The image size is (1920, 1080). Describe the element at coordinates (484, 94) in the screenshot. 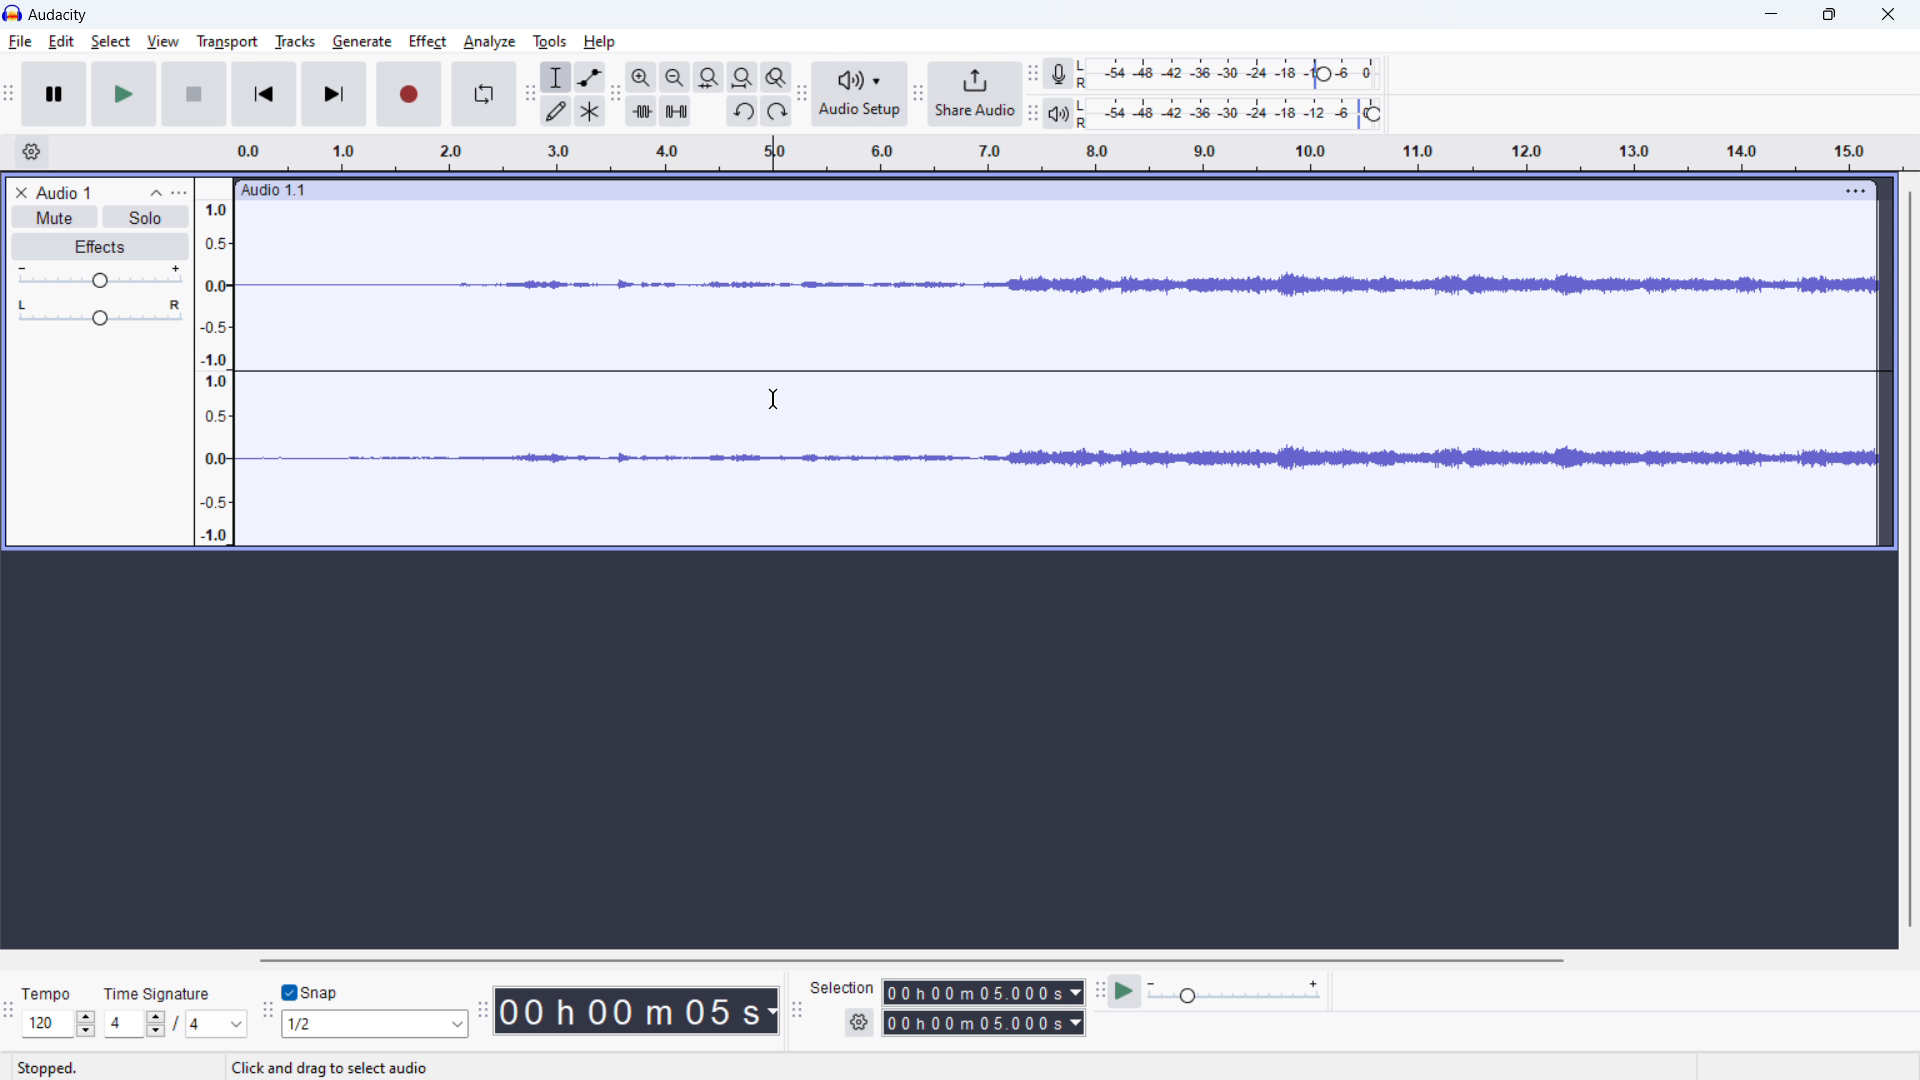

I see `enable looping` at that location.